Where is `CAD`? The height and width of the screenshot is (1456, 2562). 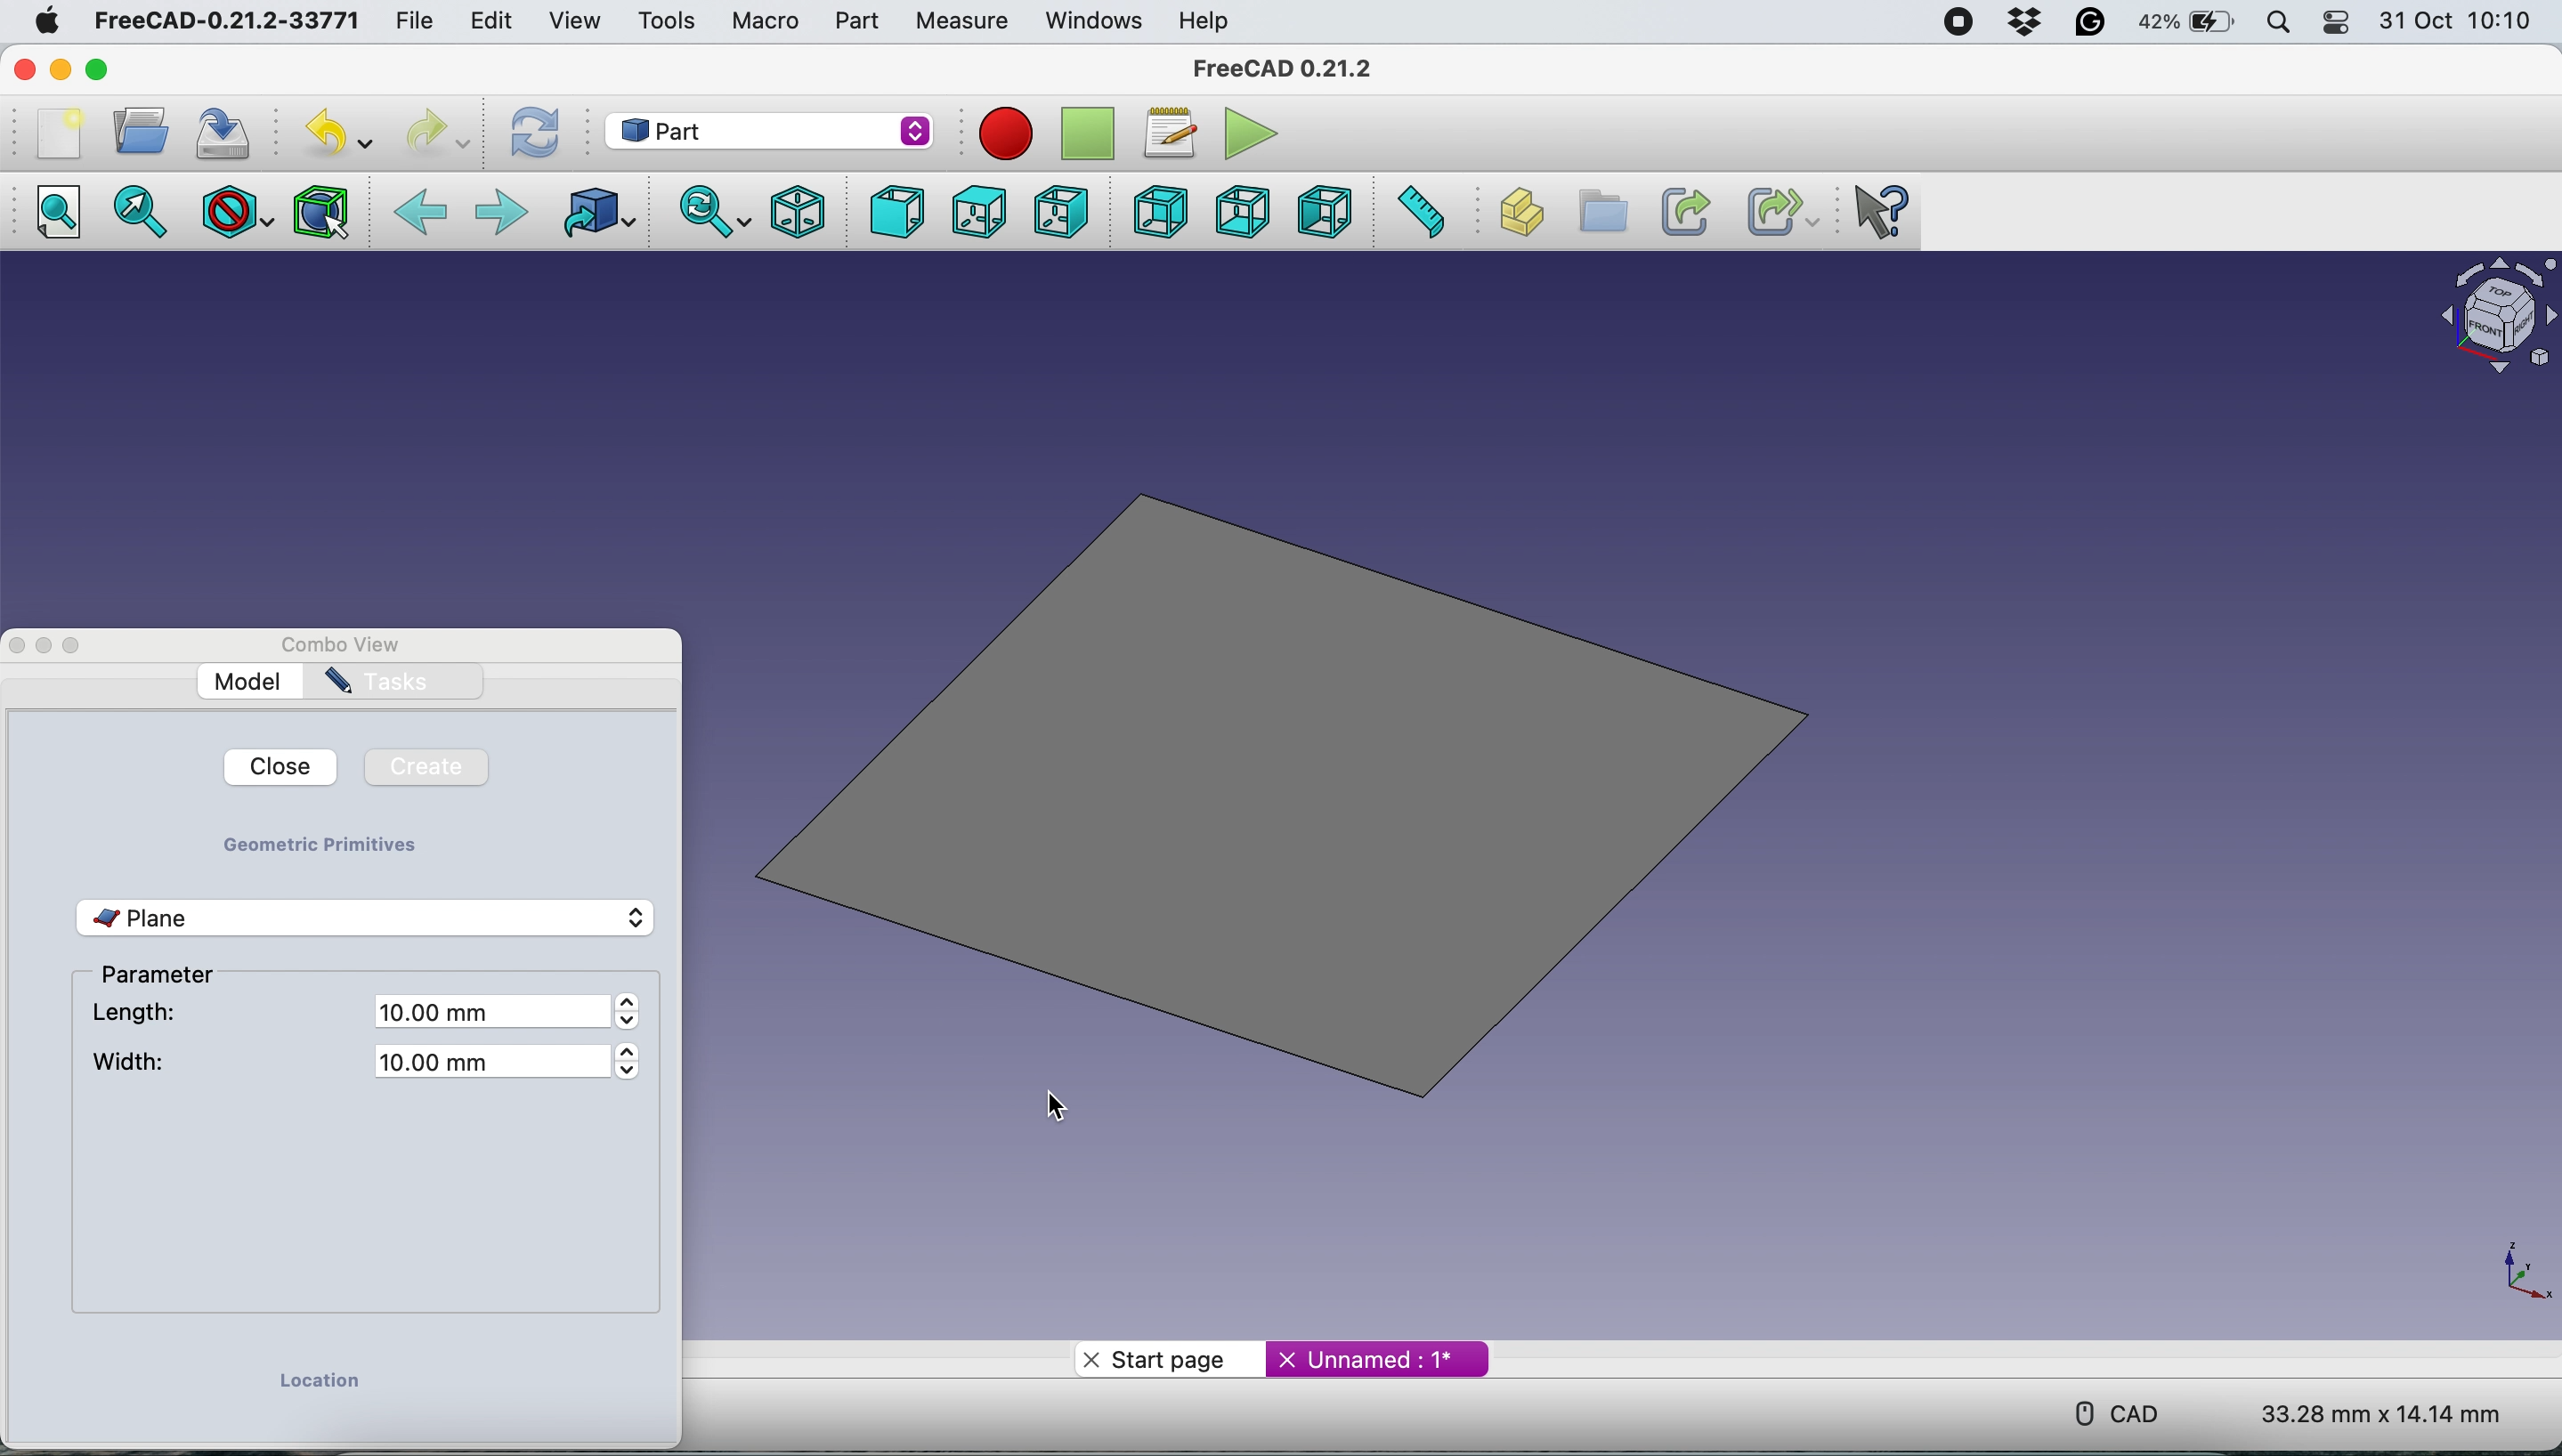
CAD is located at coordinates (2098, 1415).